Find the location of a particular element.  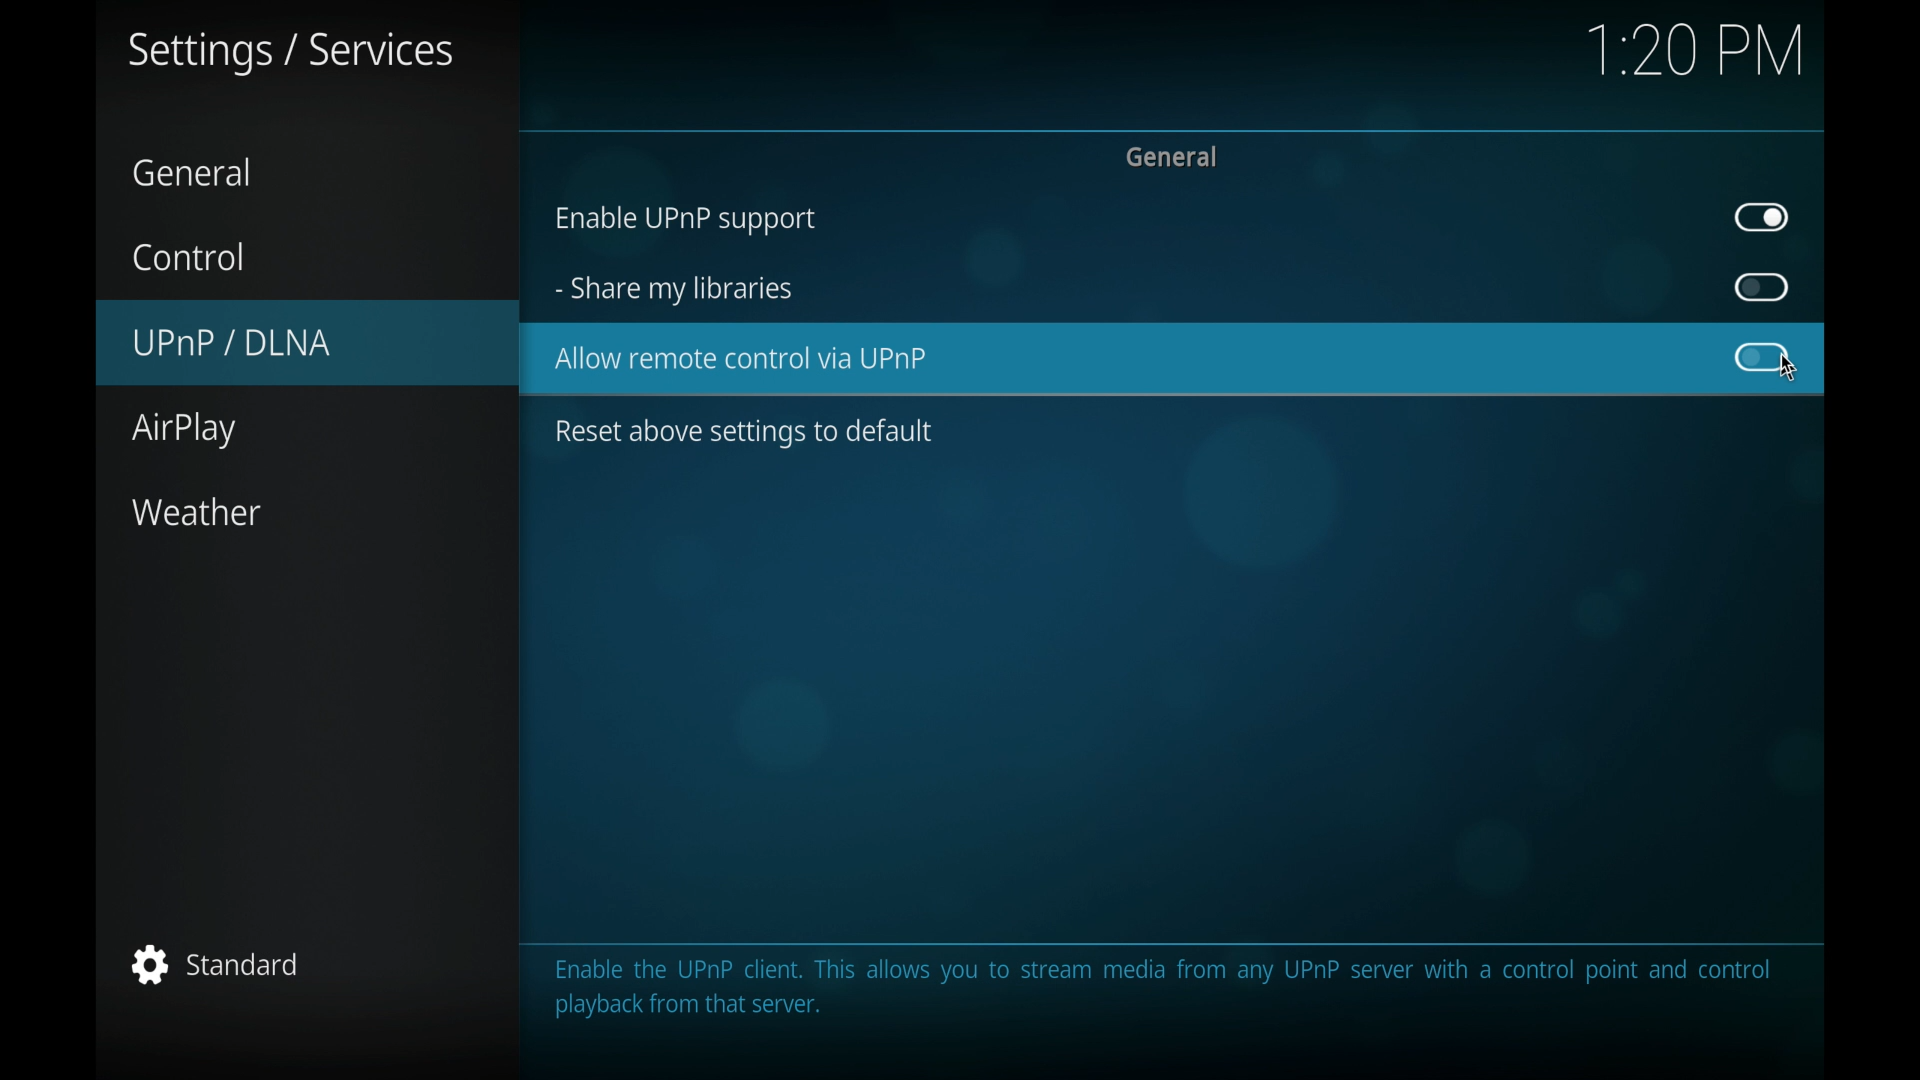

UPnP/DLNA is located at coordinates (307, 340).